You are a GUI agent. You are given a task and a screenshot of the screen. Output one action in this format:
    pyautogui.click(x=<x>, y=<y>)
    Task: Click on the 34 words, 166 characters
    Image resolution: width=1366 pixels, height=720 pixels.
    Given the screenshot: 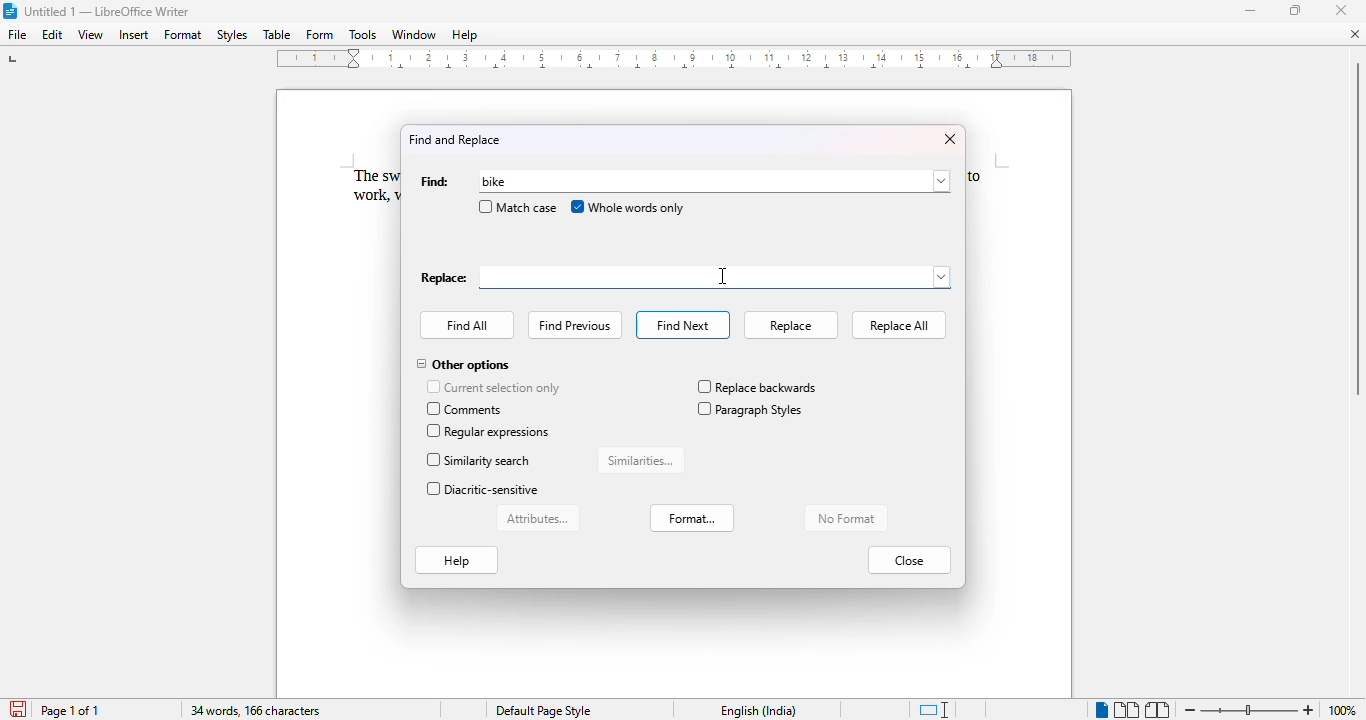 What is the action you would take?
    pyautogui.click(x=255, y=711)
    